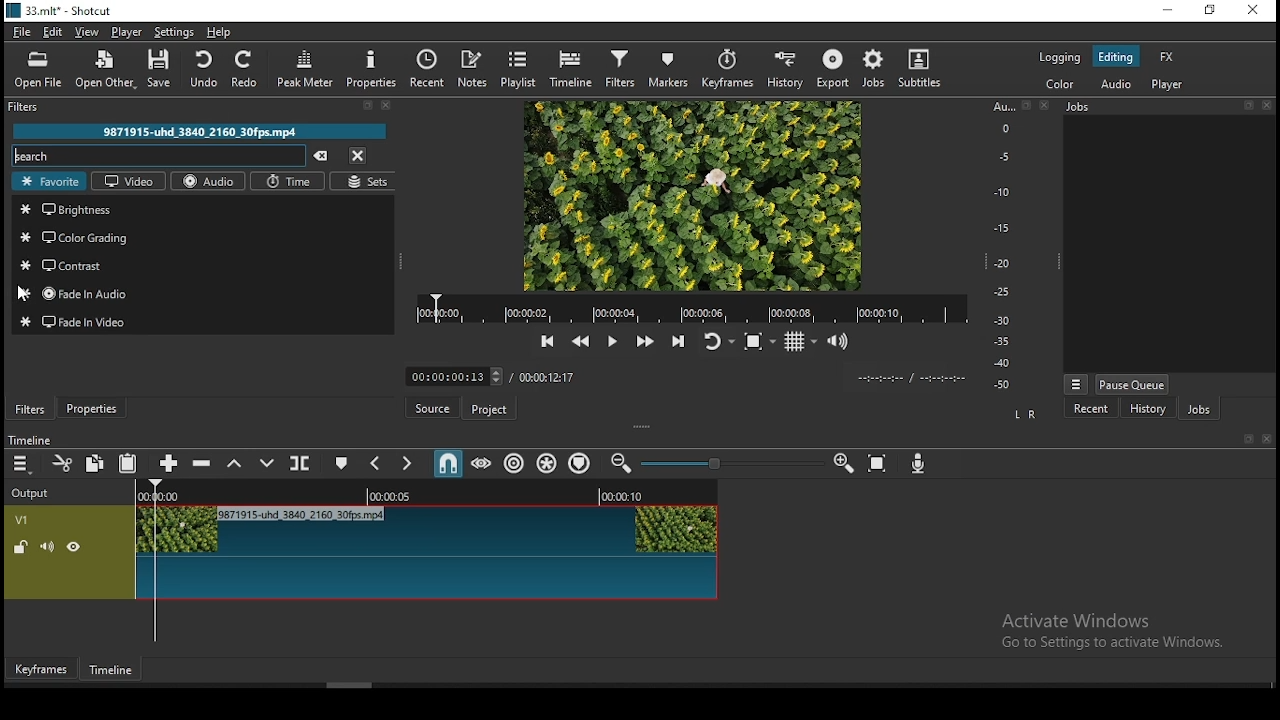 The height and width of the screenshot is (720, 1280). I want to click on pause queue, so click(1132, 383).